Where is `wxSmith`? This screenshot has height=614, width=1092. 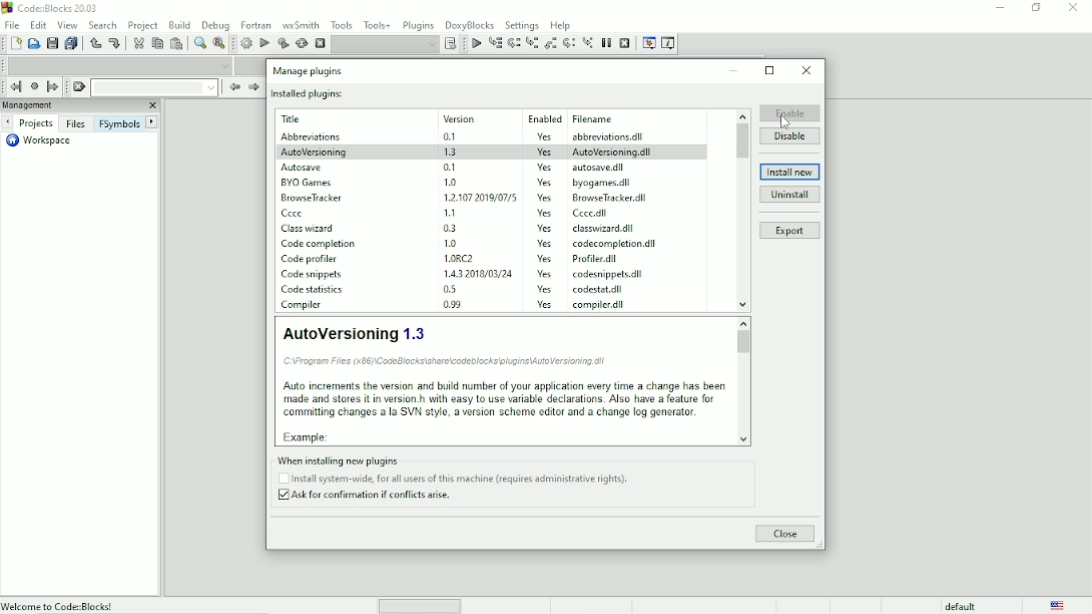 wxSmith is located at coordinates (301, 25).